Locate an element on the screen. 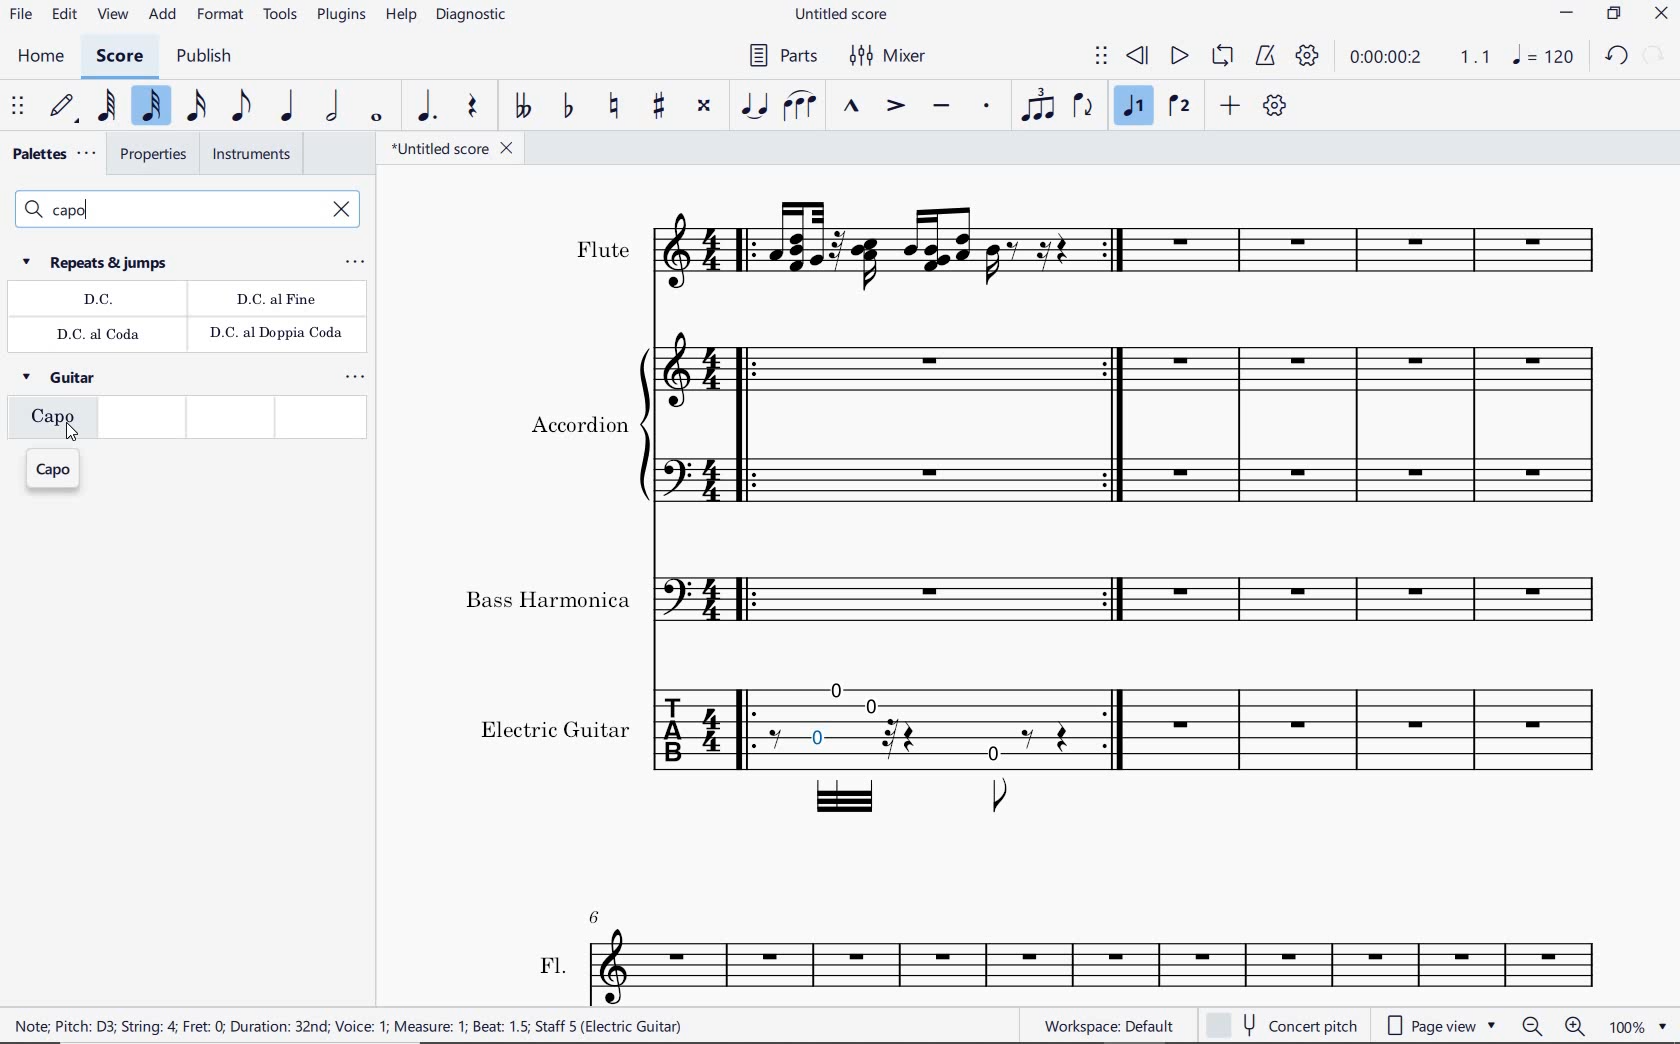 The width and height of the screenshot is (1680, 1044). properties is located at coordinates (151, 157).